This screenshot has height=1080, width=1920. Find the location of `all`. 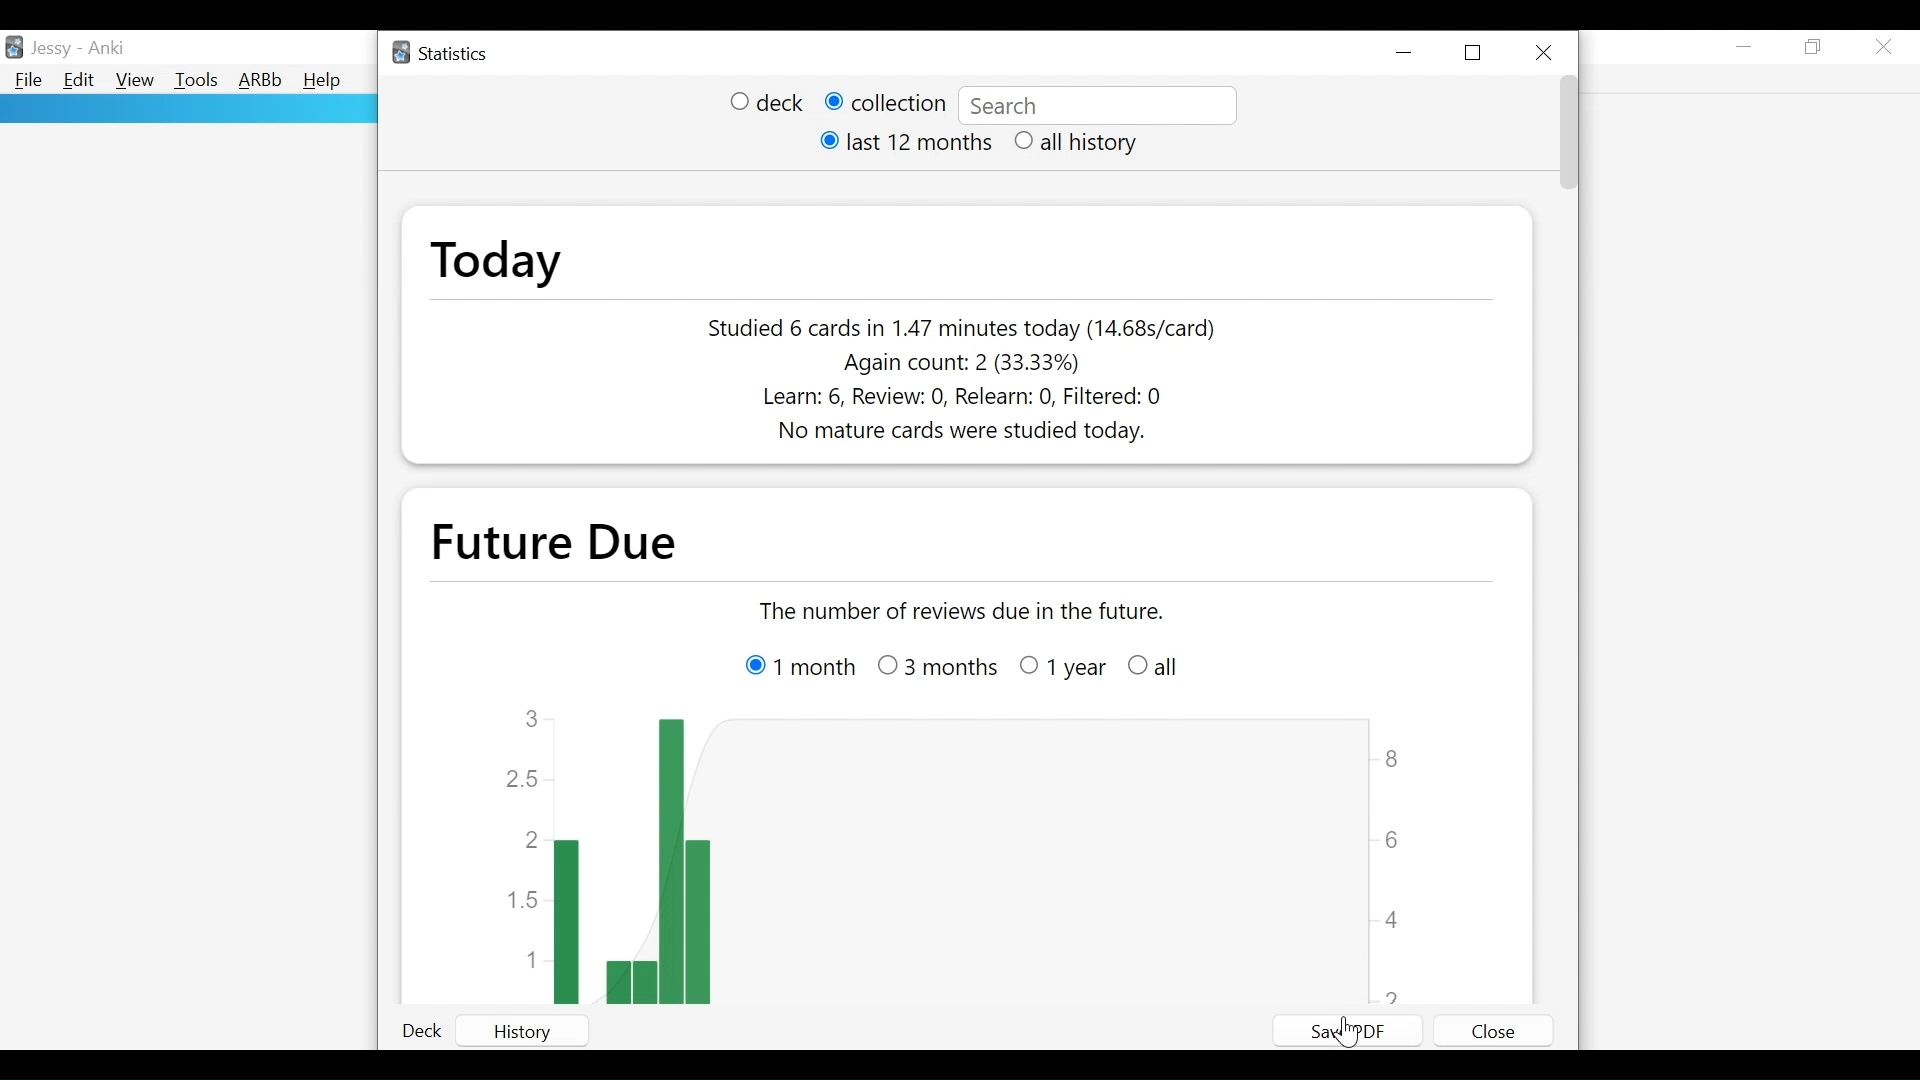

all is located at coordinates (1173, 663).